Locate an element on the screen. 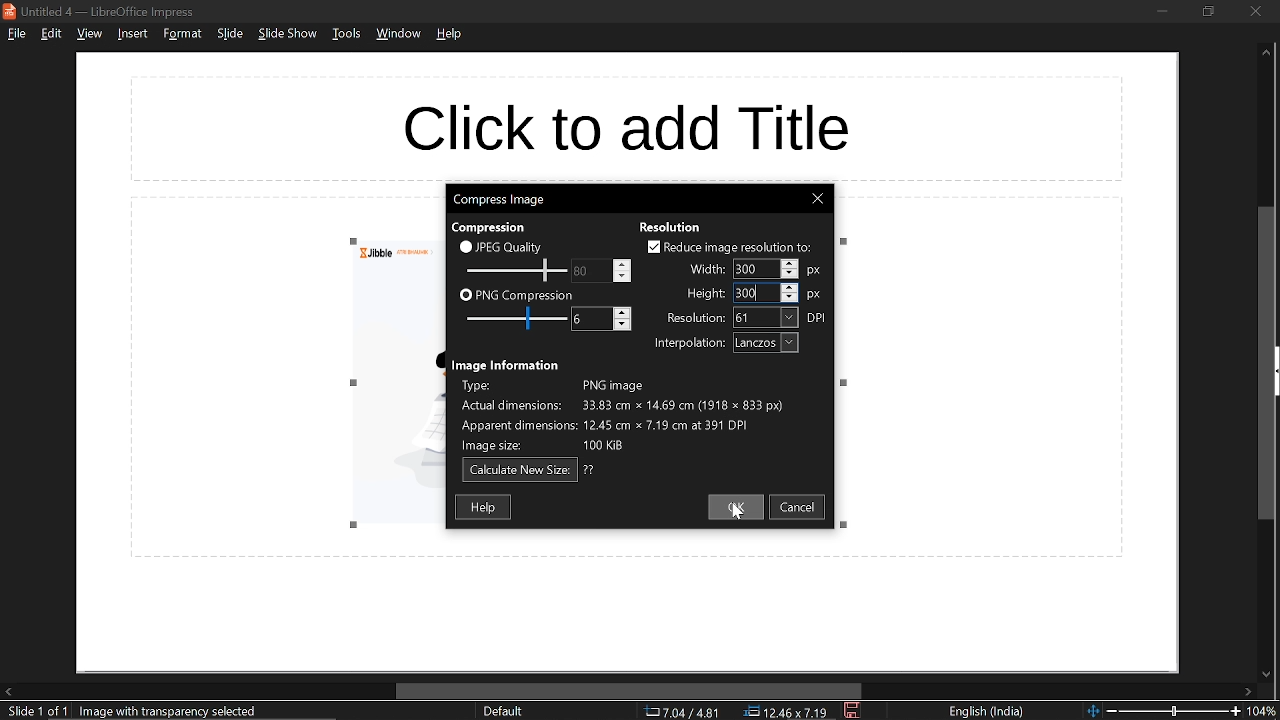 The image size is (1280, 720). Increase  is located at coordinates (791, 286).